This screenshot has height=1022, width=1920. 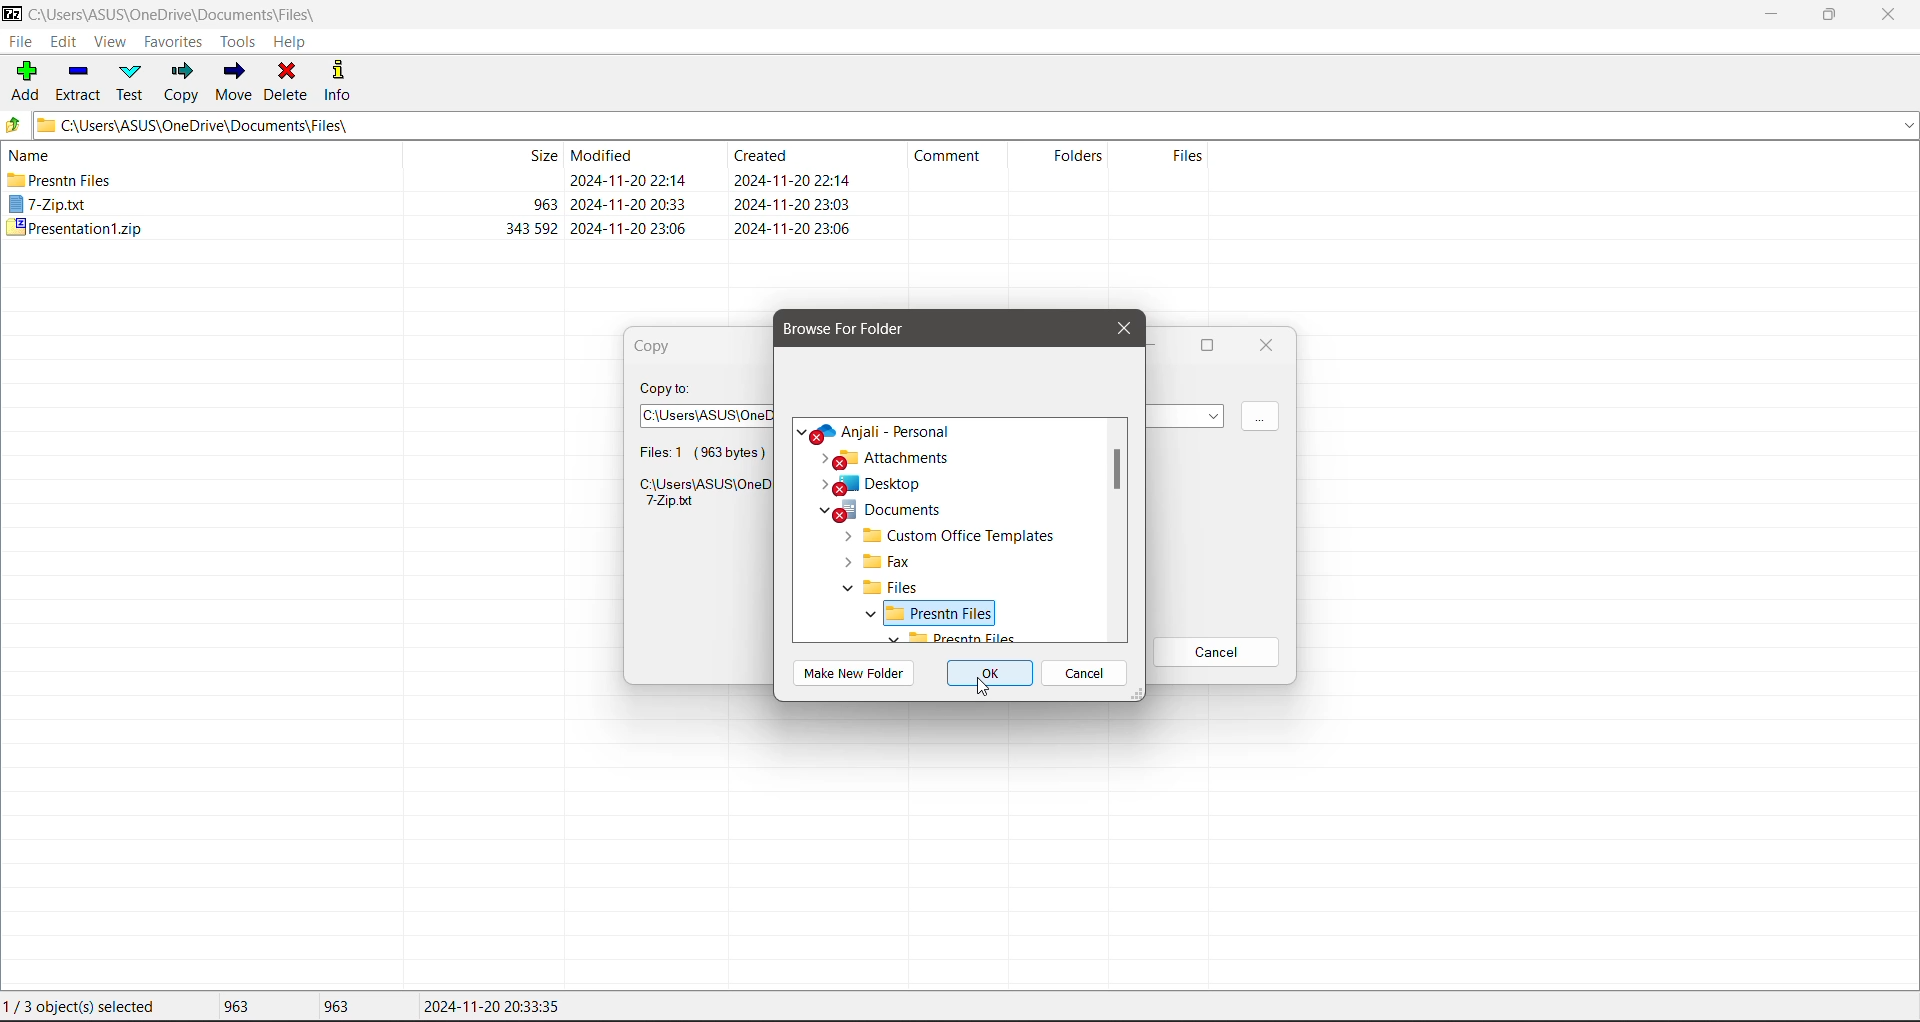 What do you see at coordinates (877, 588) in the screenshot?
I see `Files` at bounding box center [877, 588].